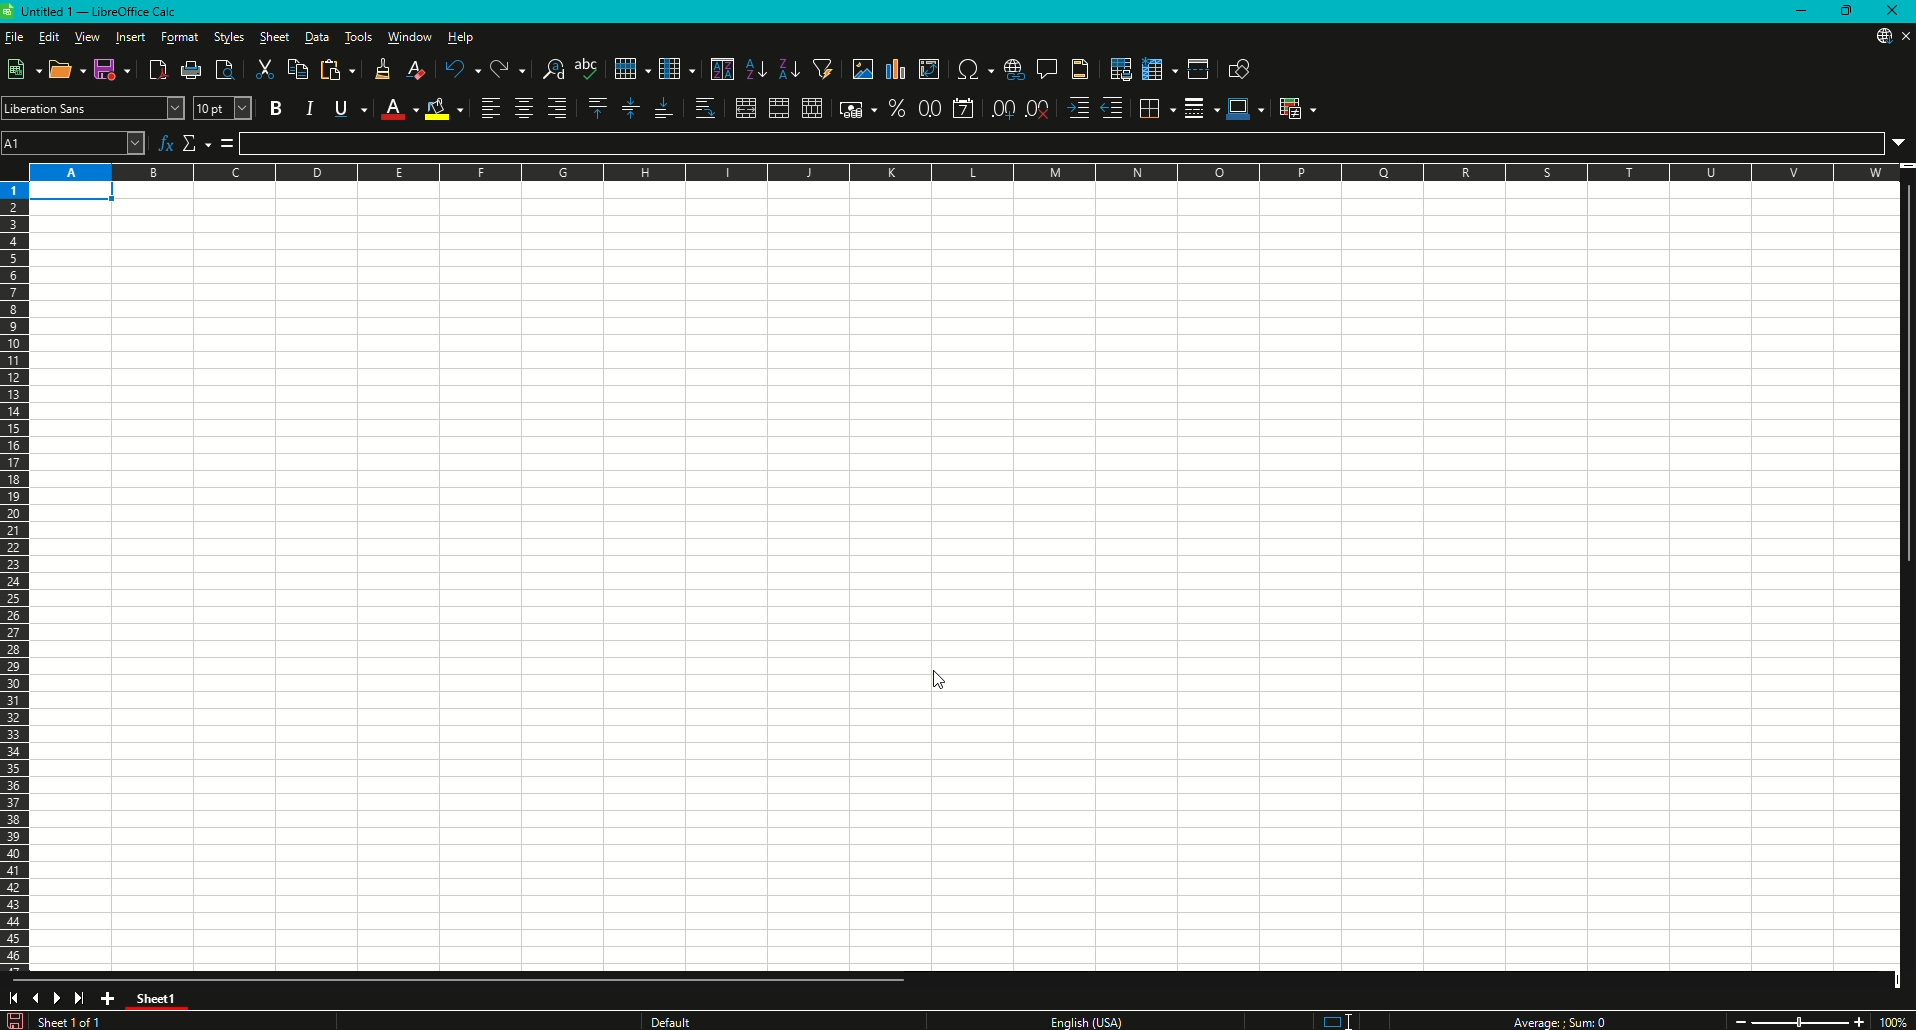 The height and width of the screenshot is (1030, 1916). I want to click on Decrease Indent, so click(1113, 108).